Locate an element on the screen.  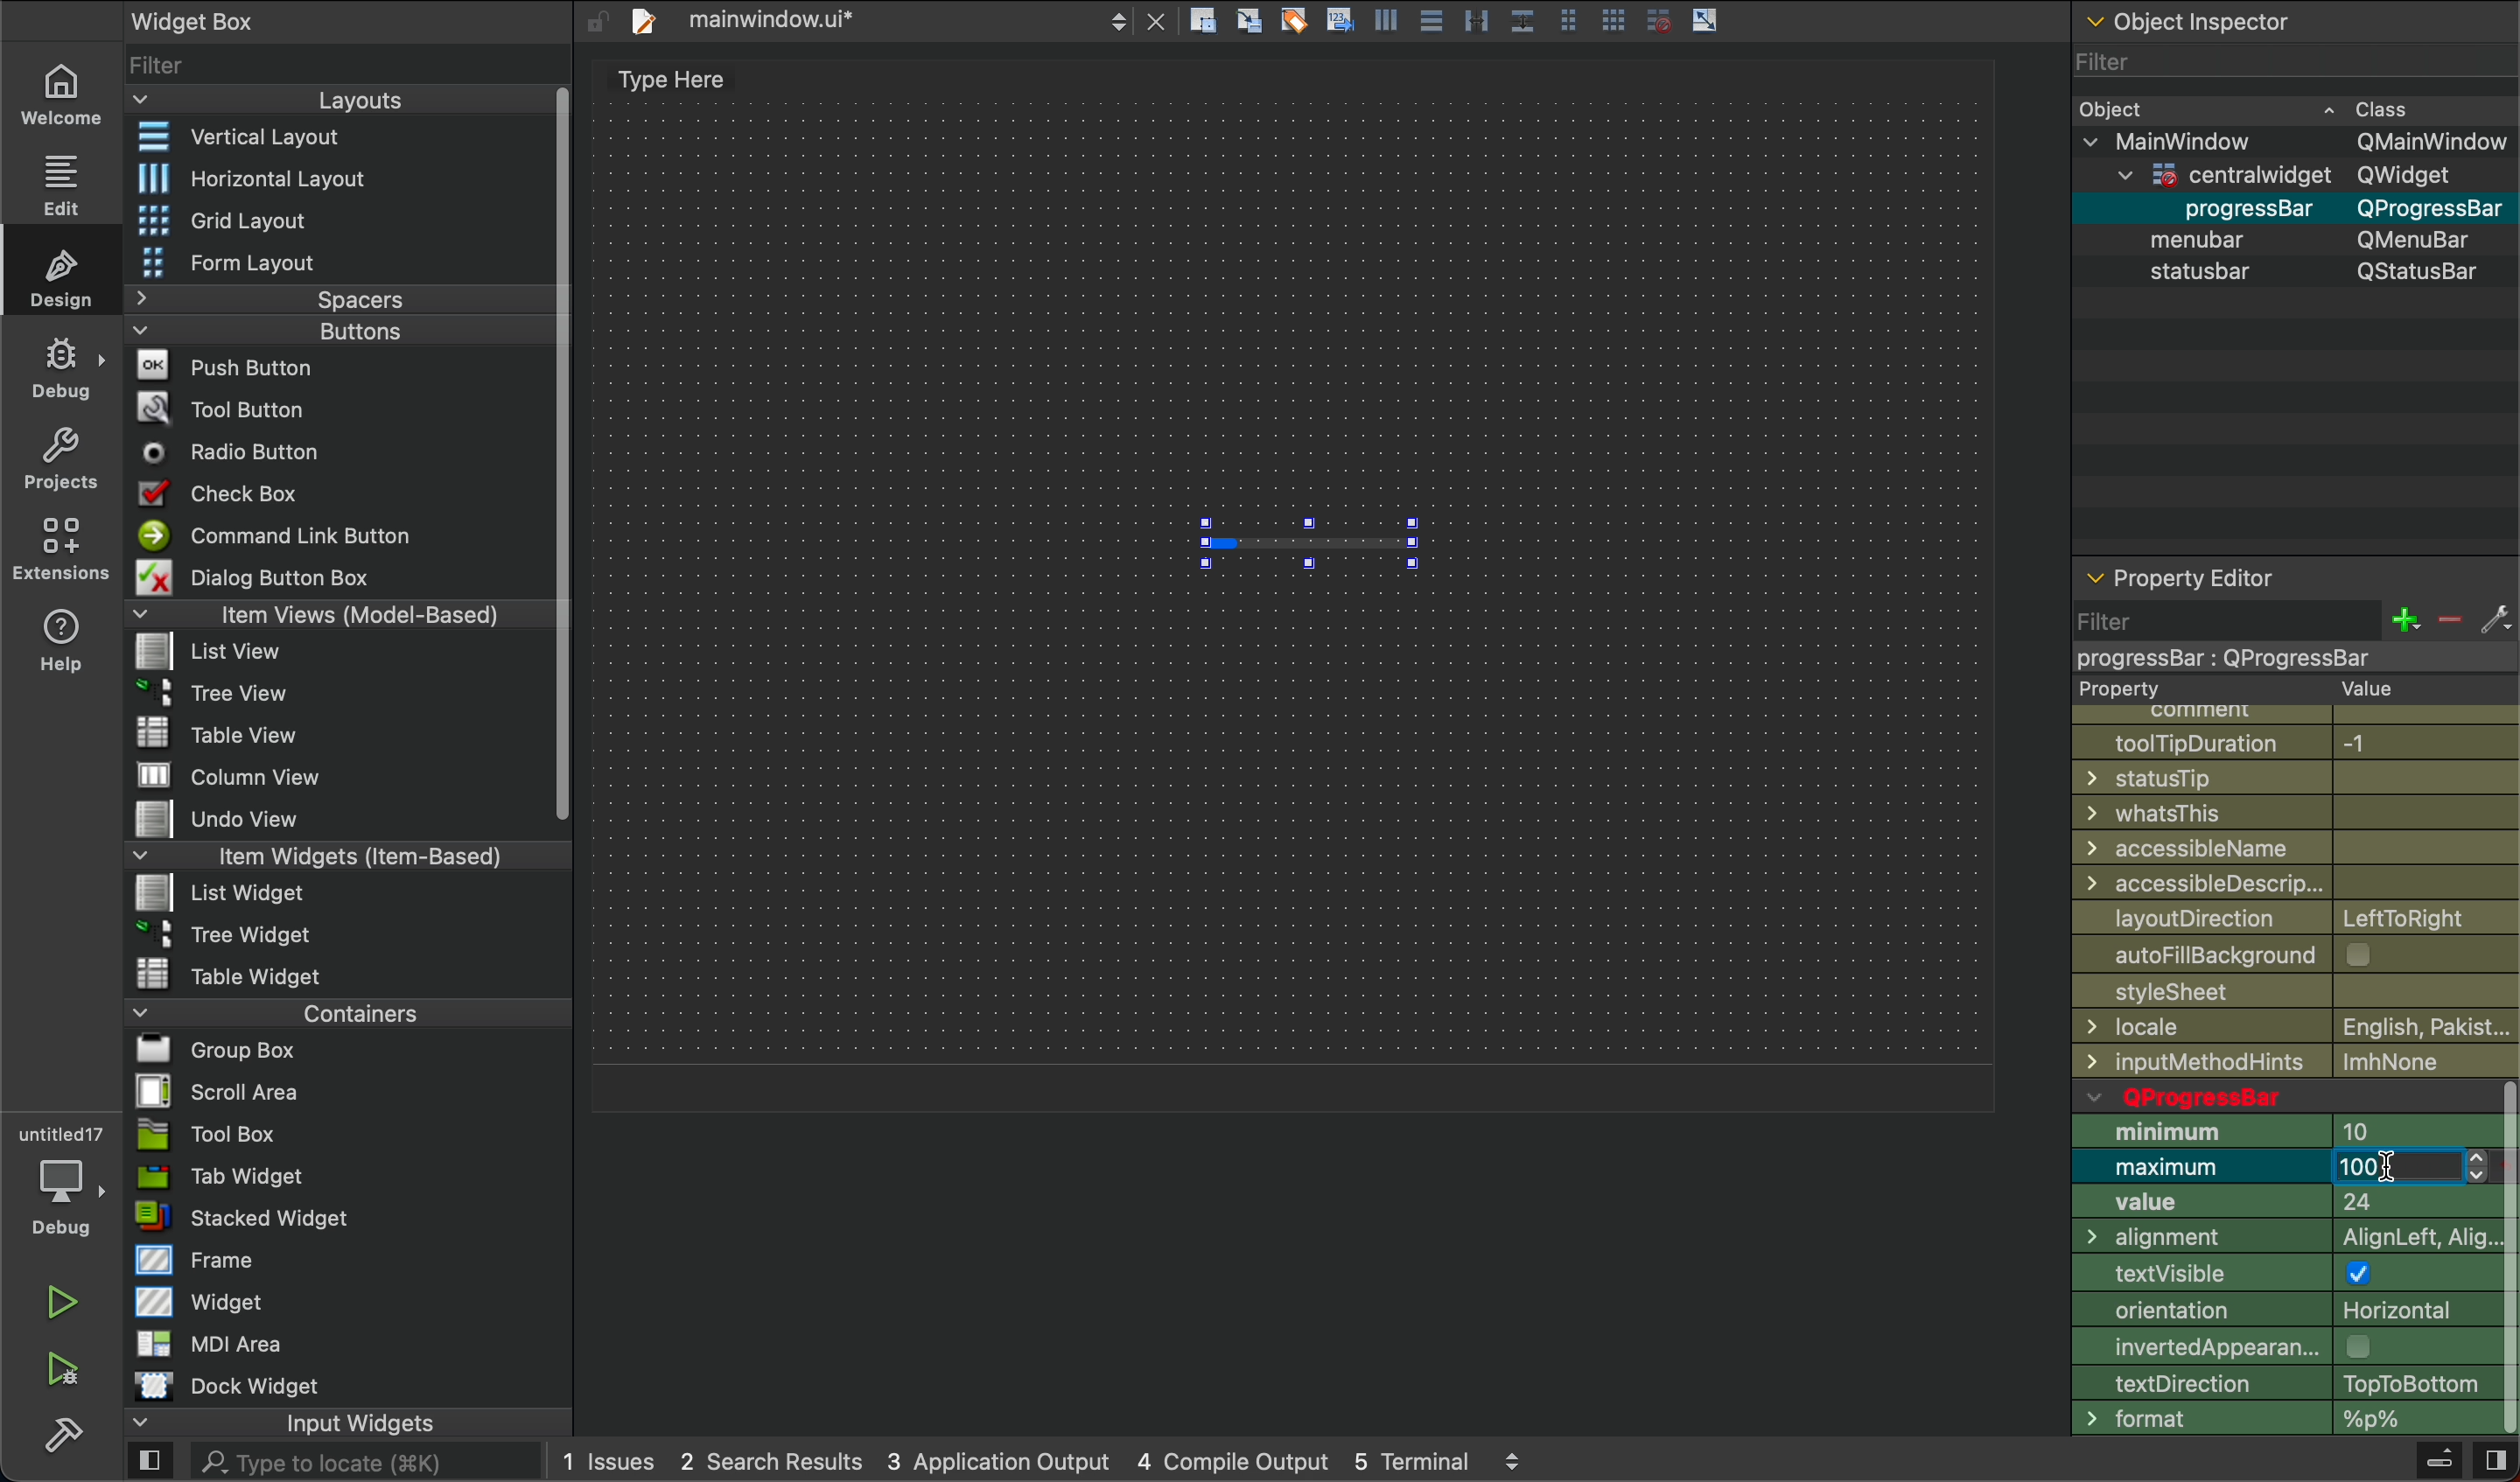
Tool Button is located at coordinates (238, 406).